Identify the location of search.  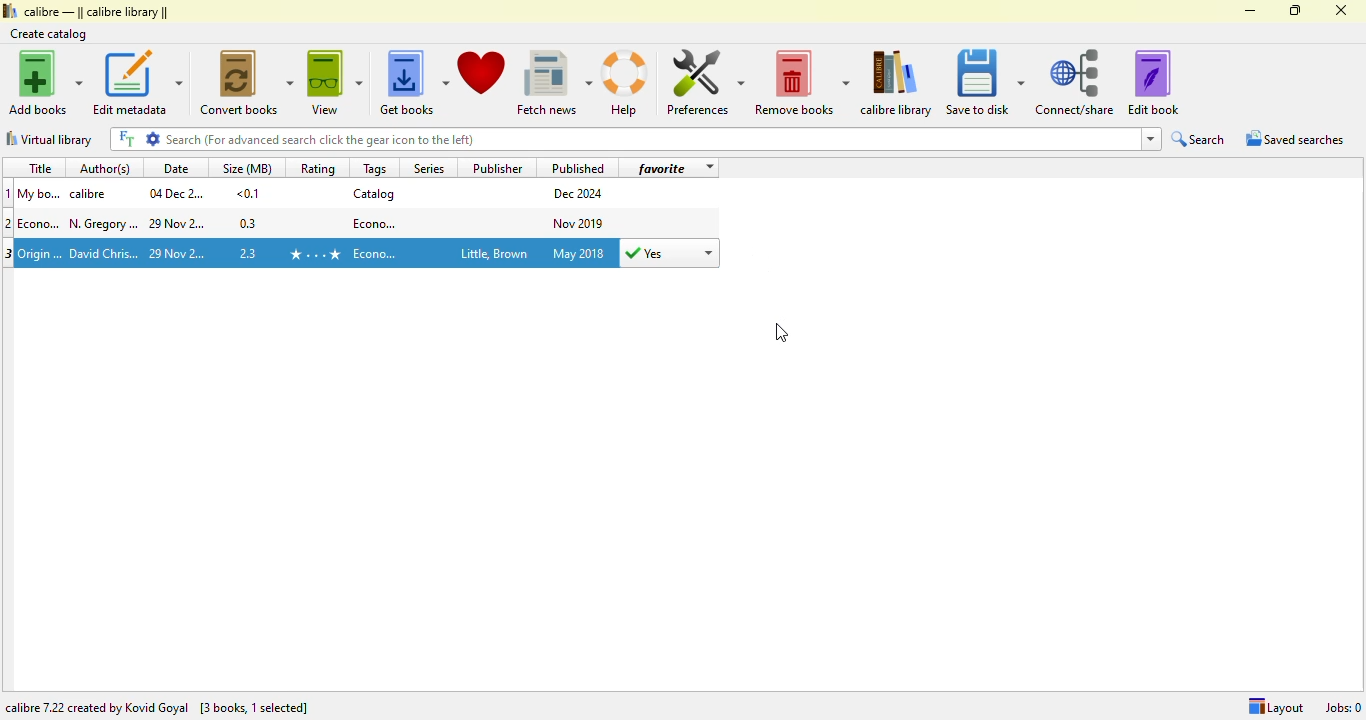
(650, 139).